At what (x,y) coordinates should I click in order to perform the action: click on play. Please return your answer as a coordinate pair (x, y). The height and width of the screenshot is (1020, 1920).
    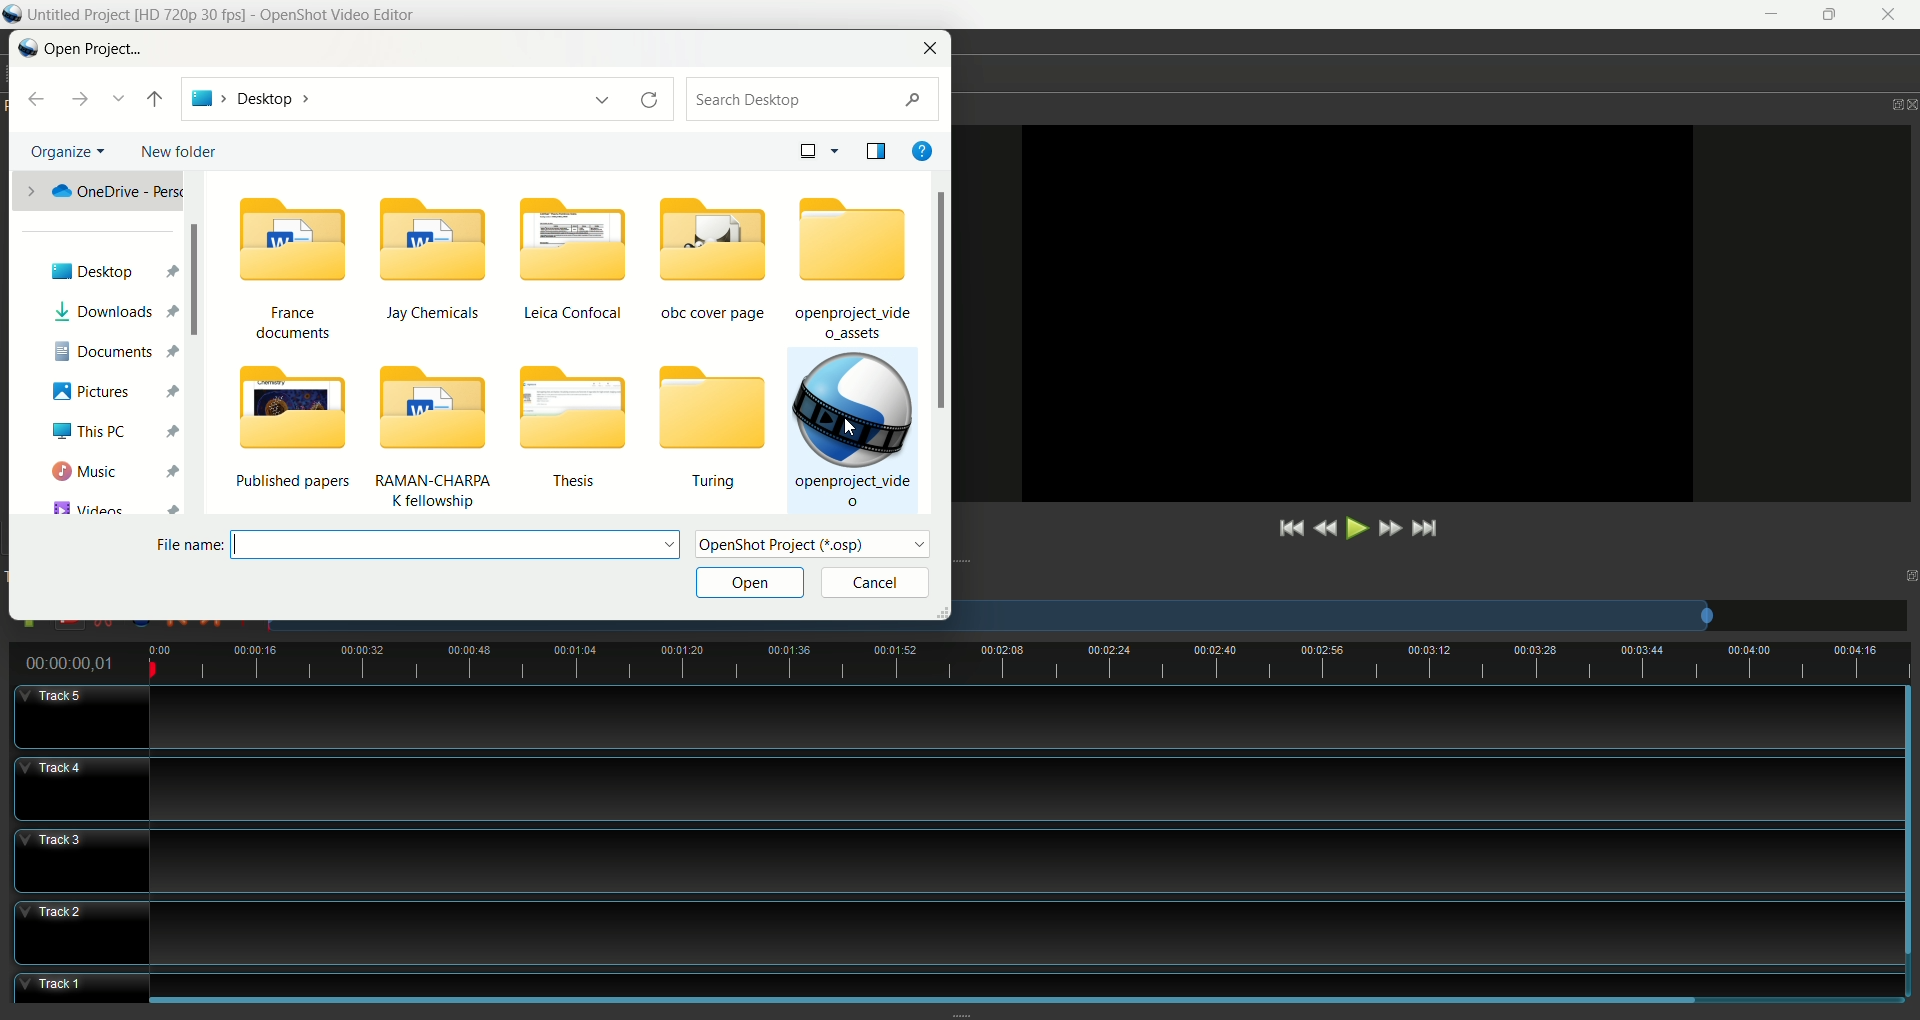
    Looking at the image, I should click on (1353, 530).